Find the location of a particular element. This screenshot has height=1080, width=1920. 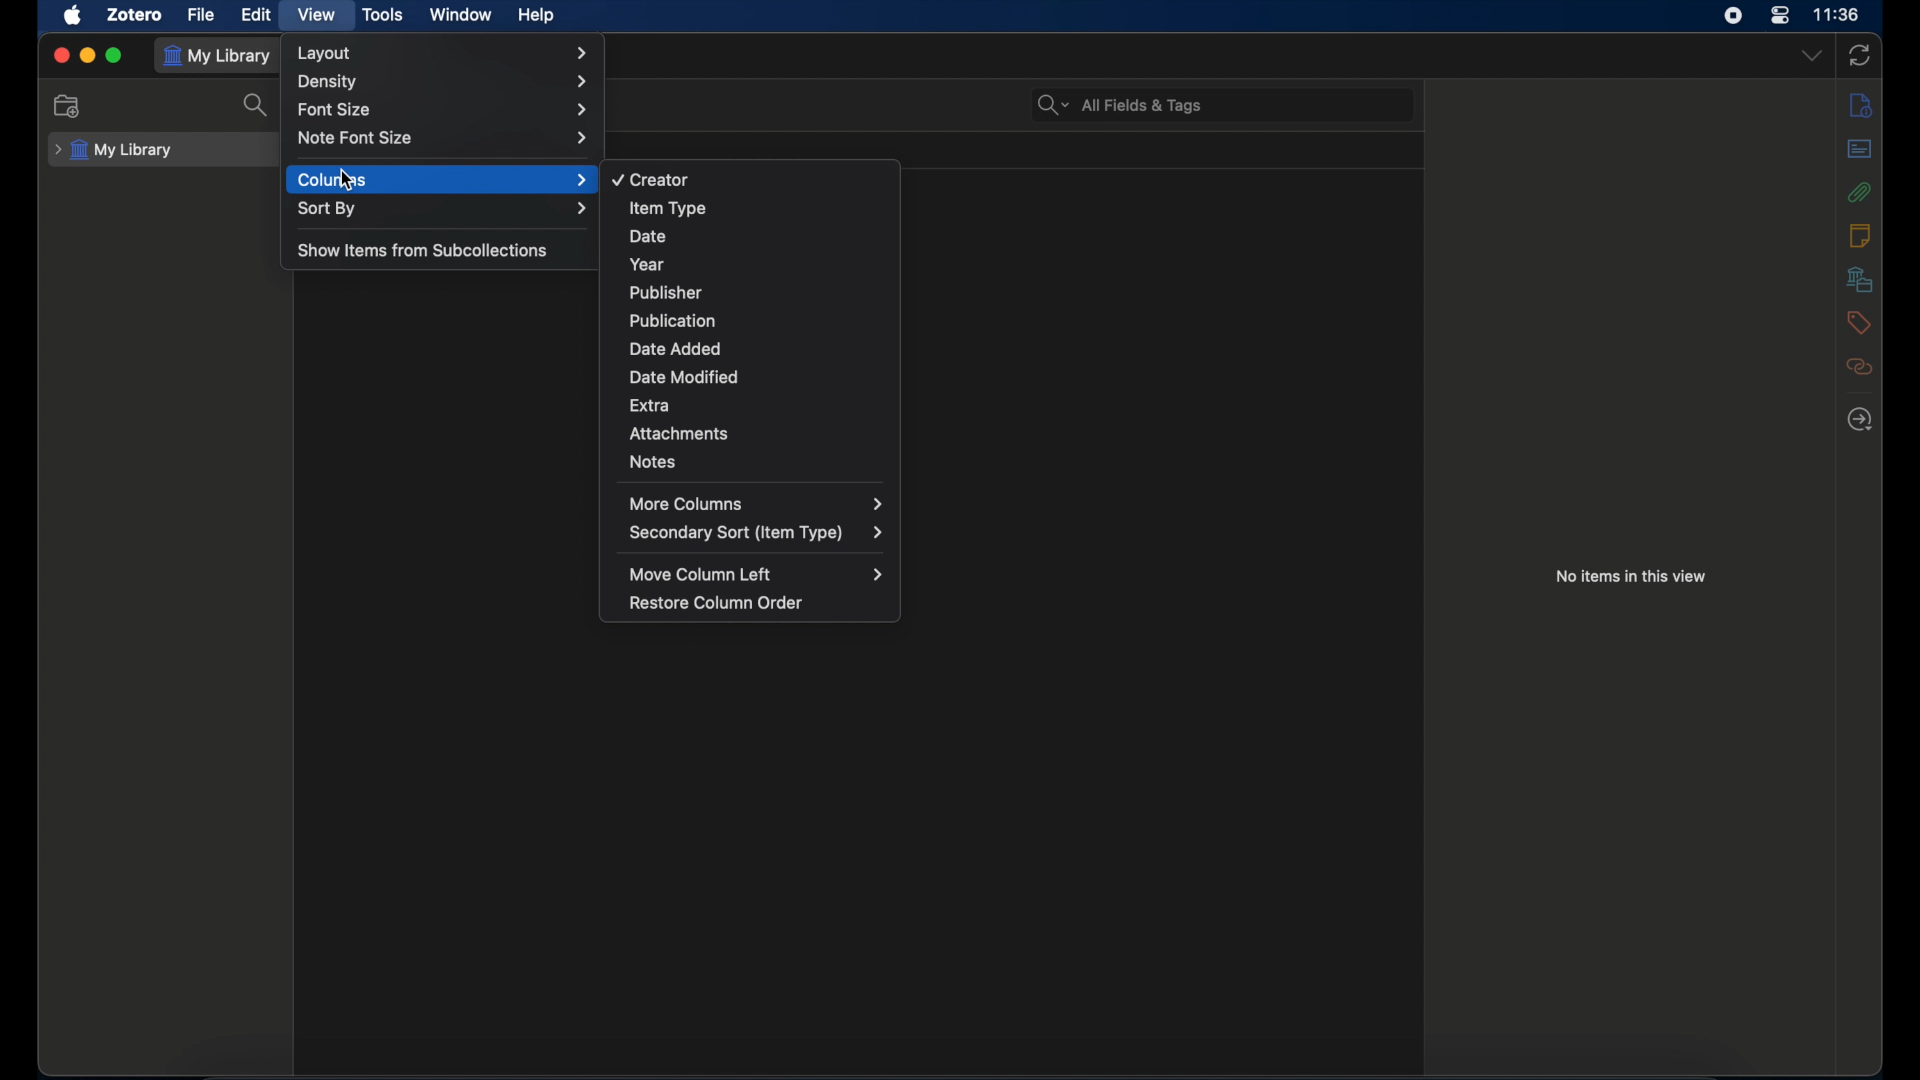

attachments is located at coordinates (1861, 192).